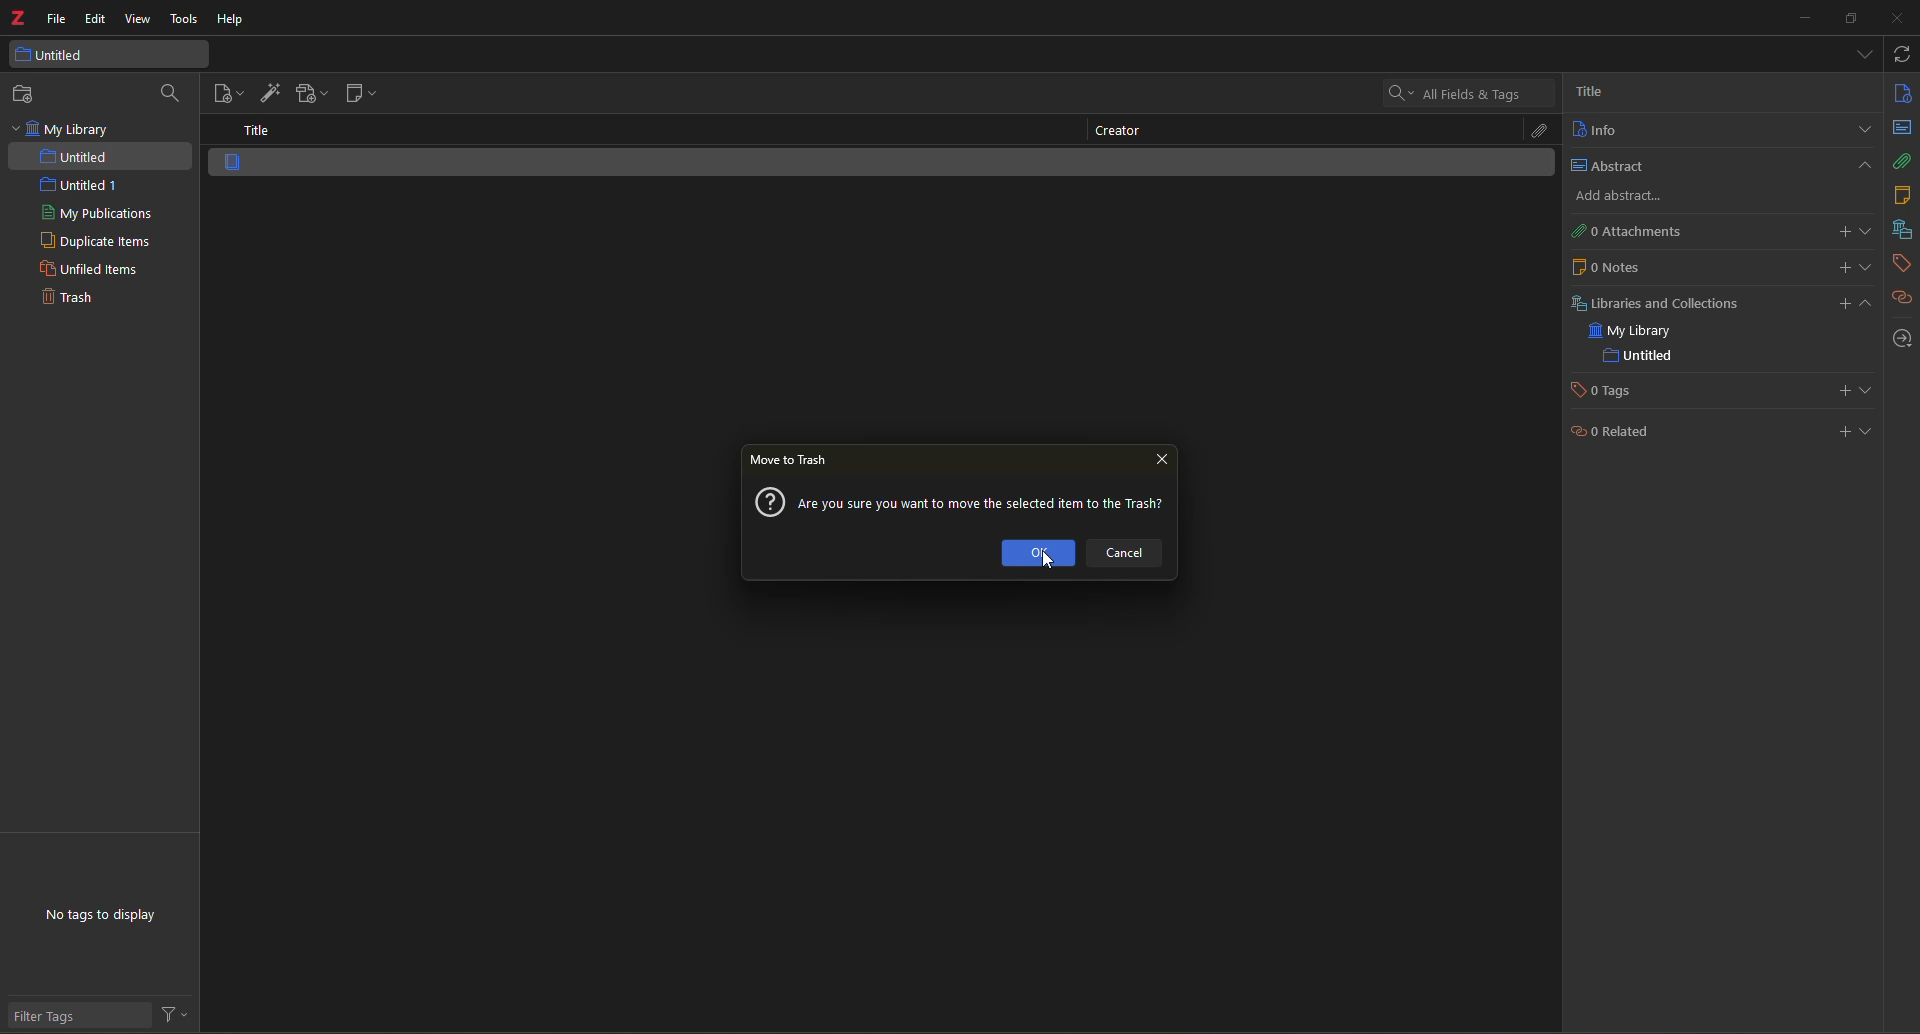 The width and height of the screenshot is (1920, 1034). I want to click on duplicate items, so click(94, 242).